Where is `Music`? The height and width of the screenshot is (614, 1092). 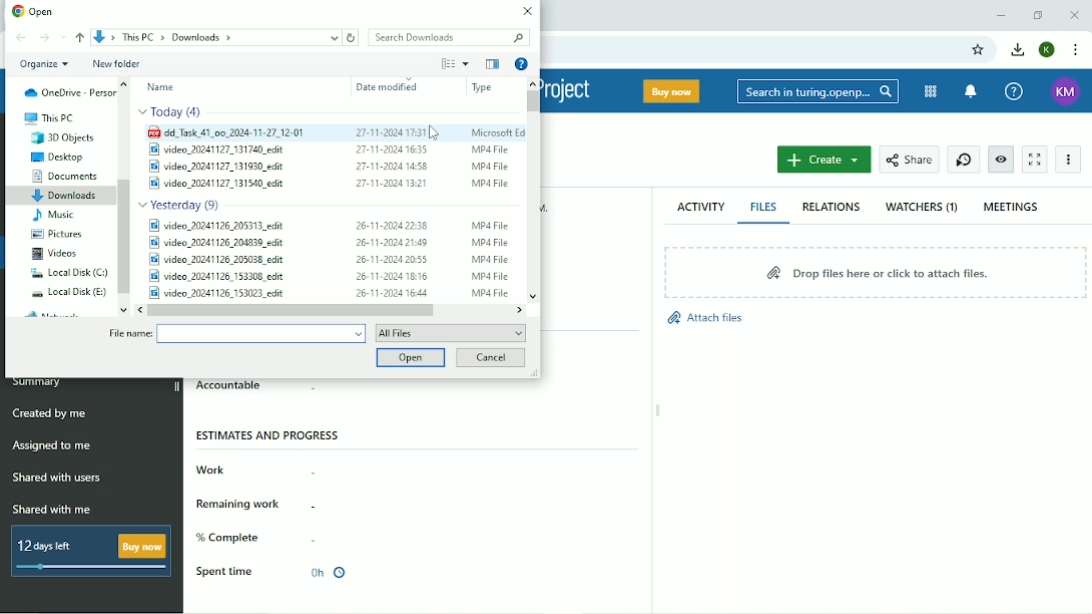 Music is located at coordinates (53, 215).